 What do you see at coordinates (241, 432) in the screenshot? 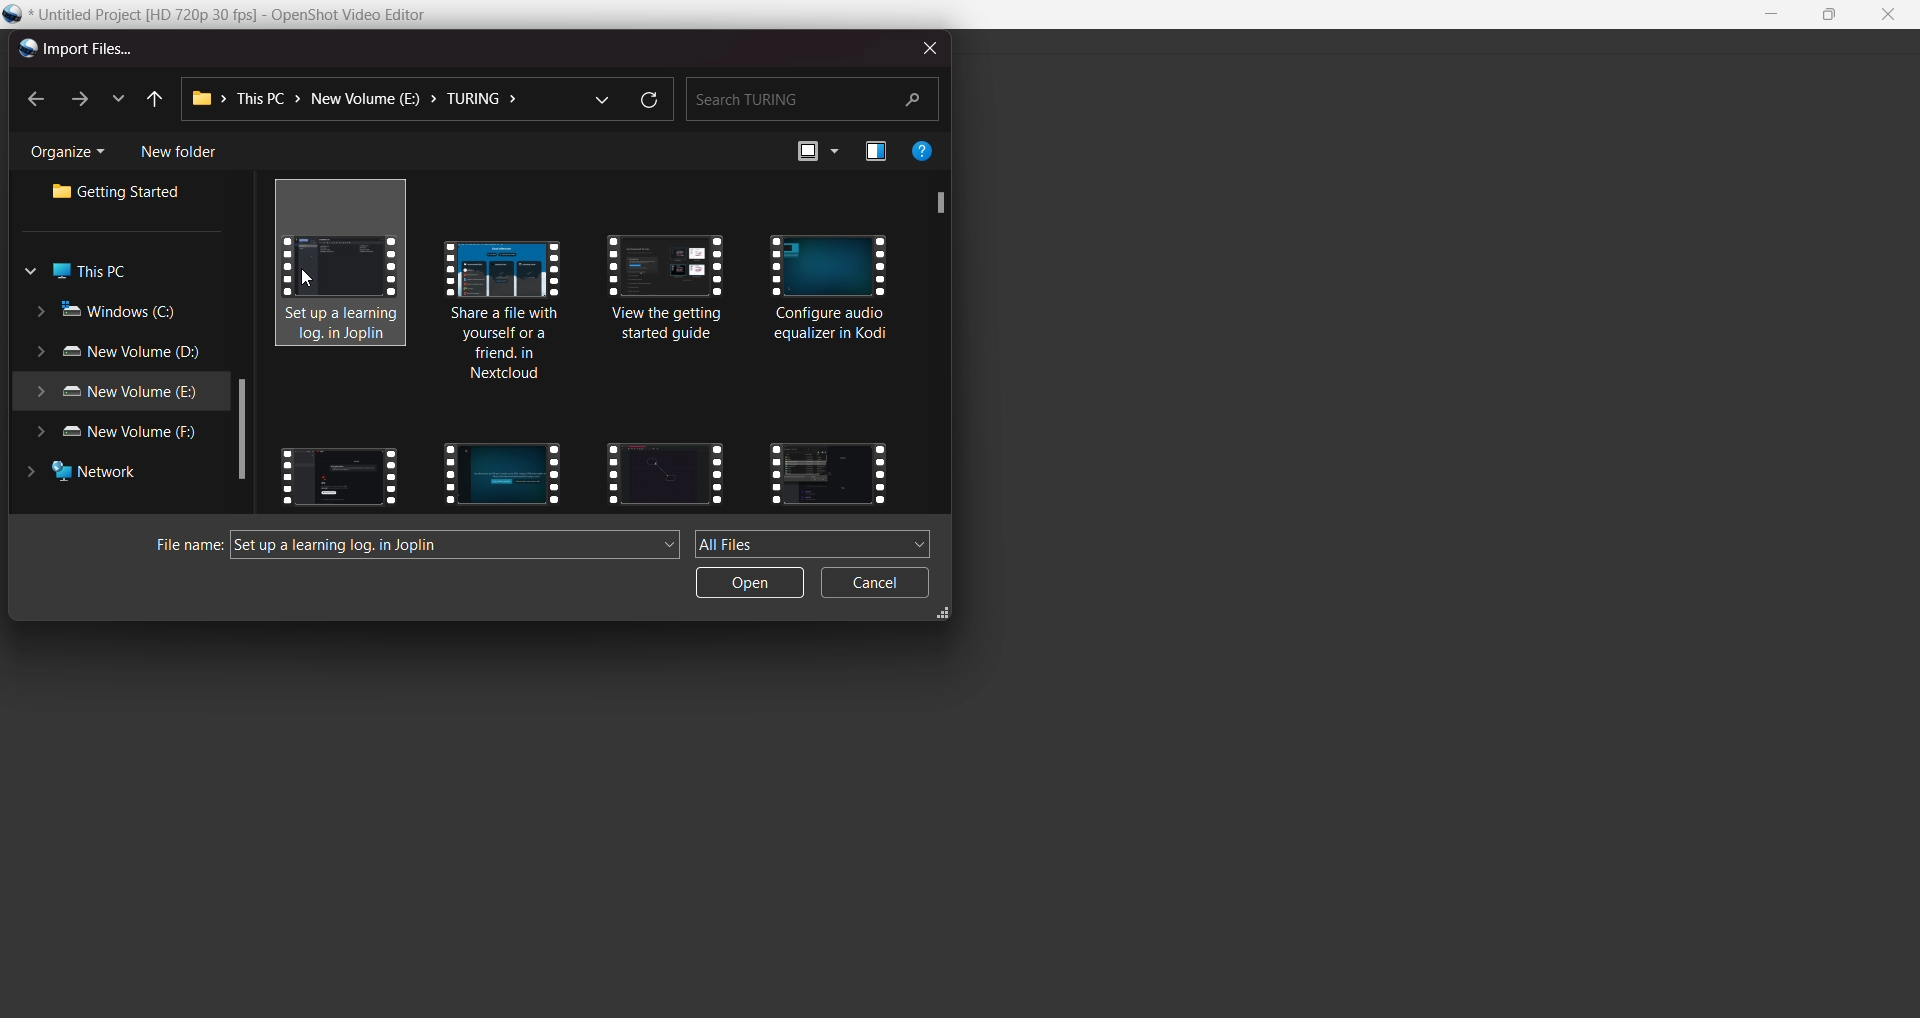
I see `scroll bar` at bounding box center [241, 432].